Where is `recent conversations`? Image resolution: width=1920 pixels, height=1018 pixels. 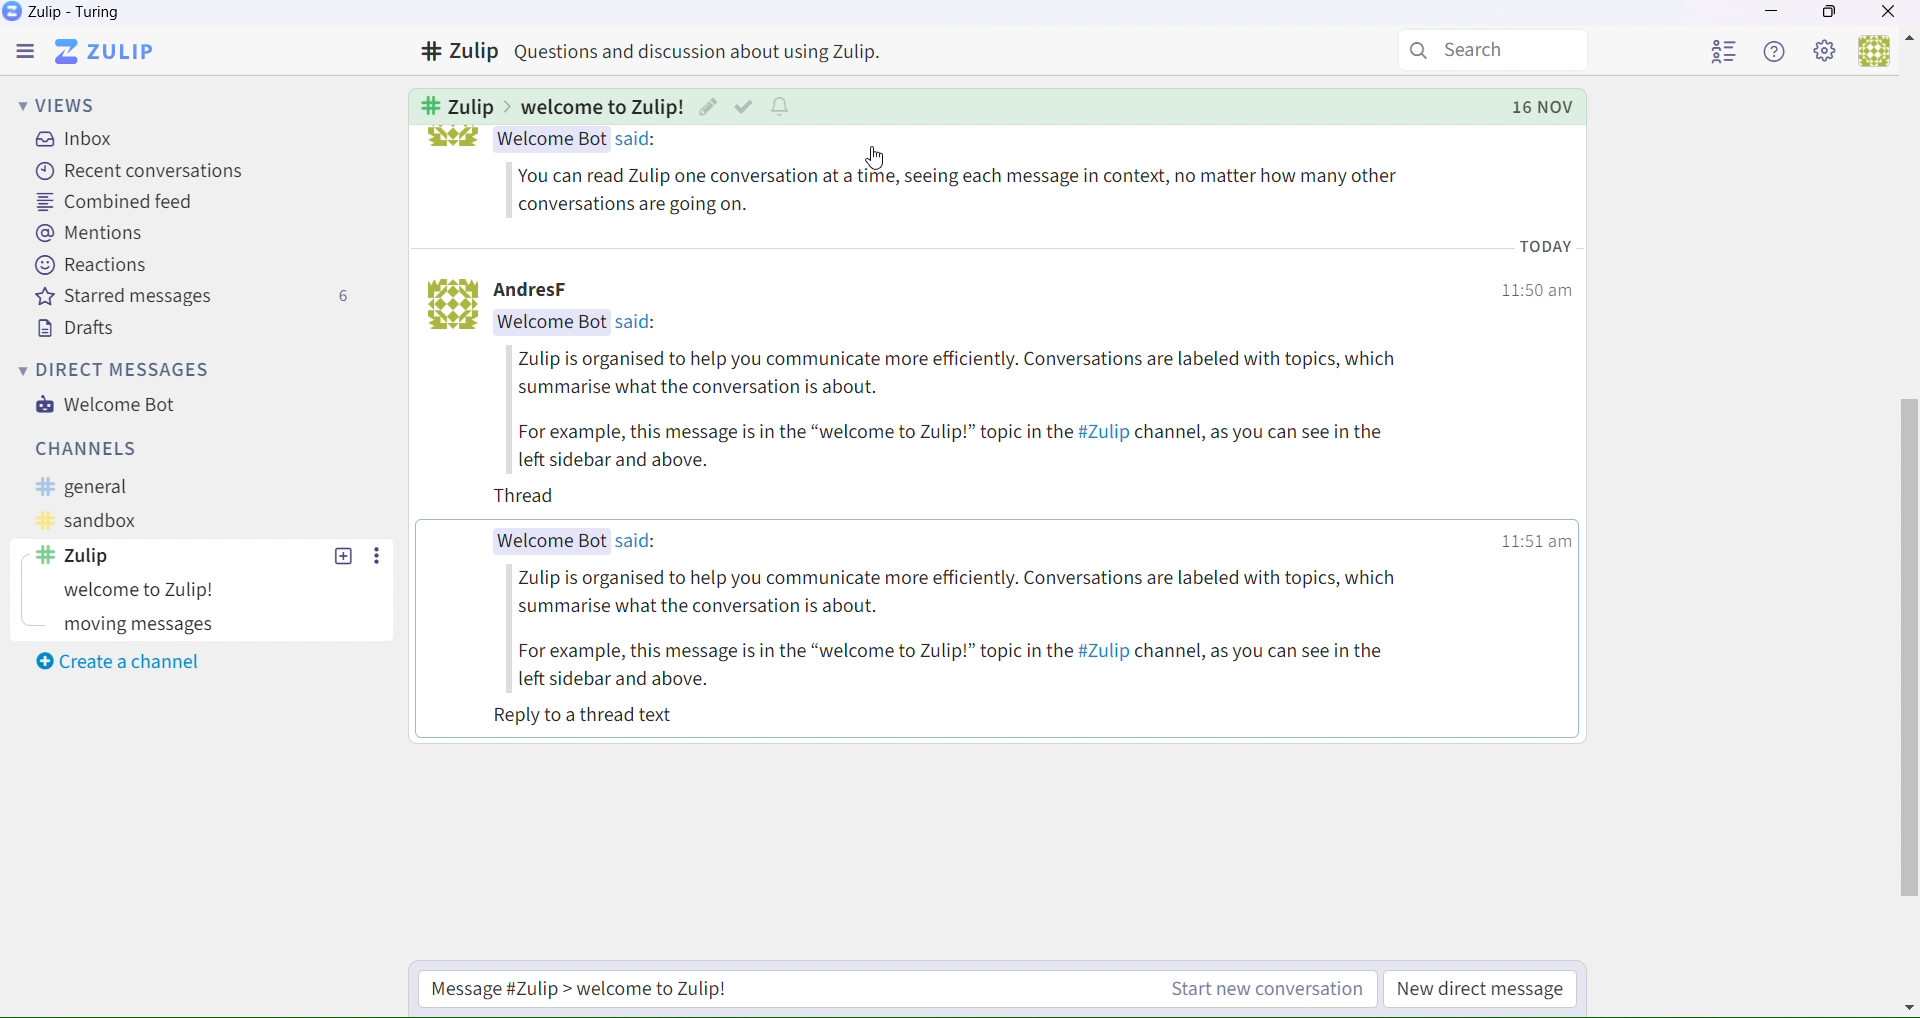 recent conversations is located at coordinates (140, 171).